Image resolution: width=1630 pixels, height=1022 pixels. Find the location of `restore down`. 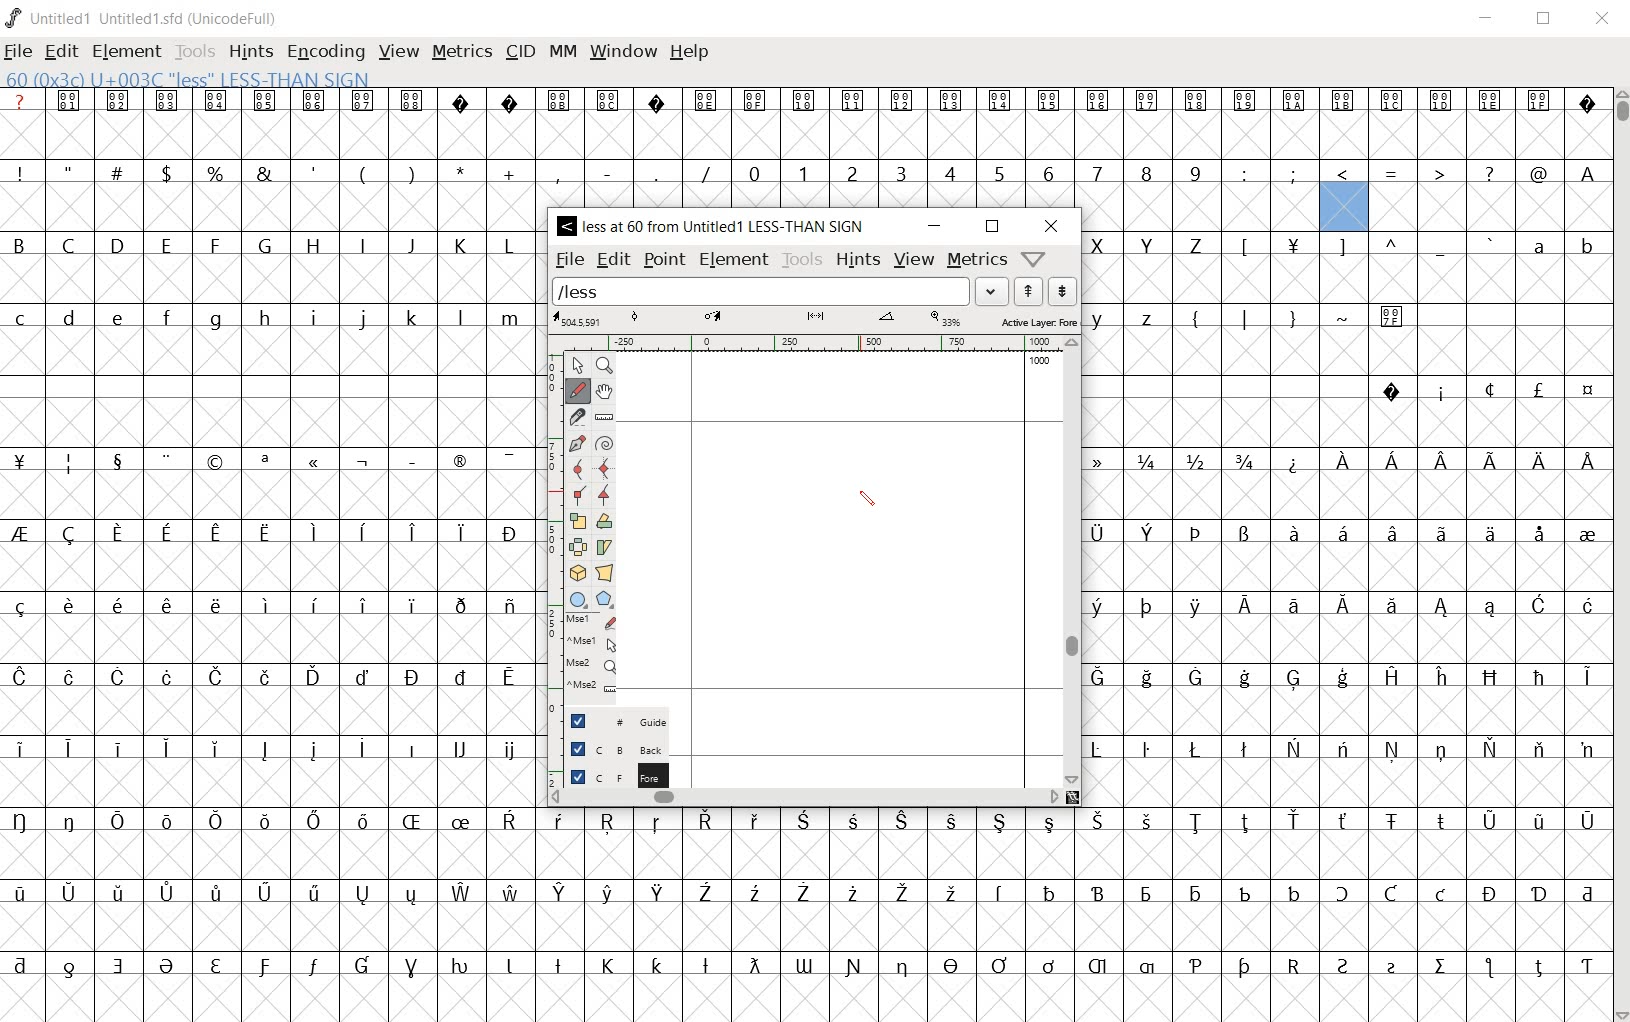

restore down is located at coordinates (992, 228).